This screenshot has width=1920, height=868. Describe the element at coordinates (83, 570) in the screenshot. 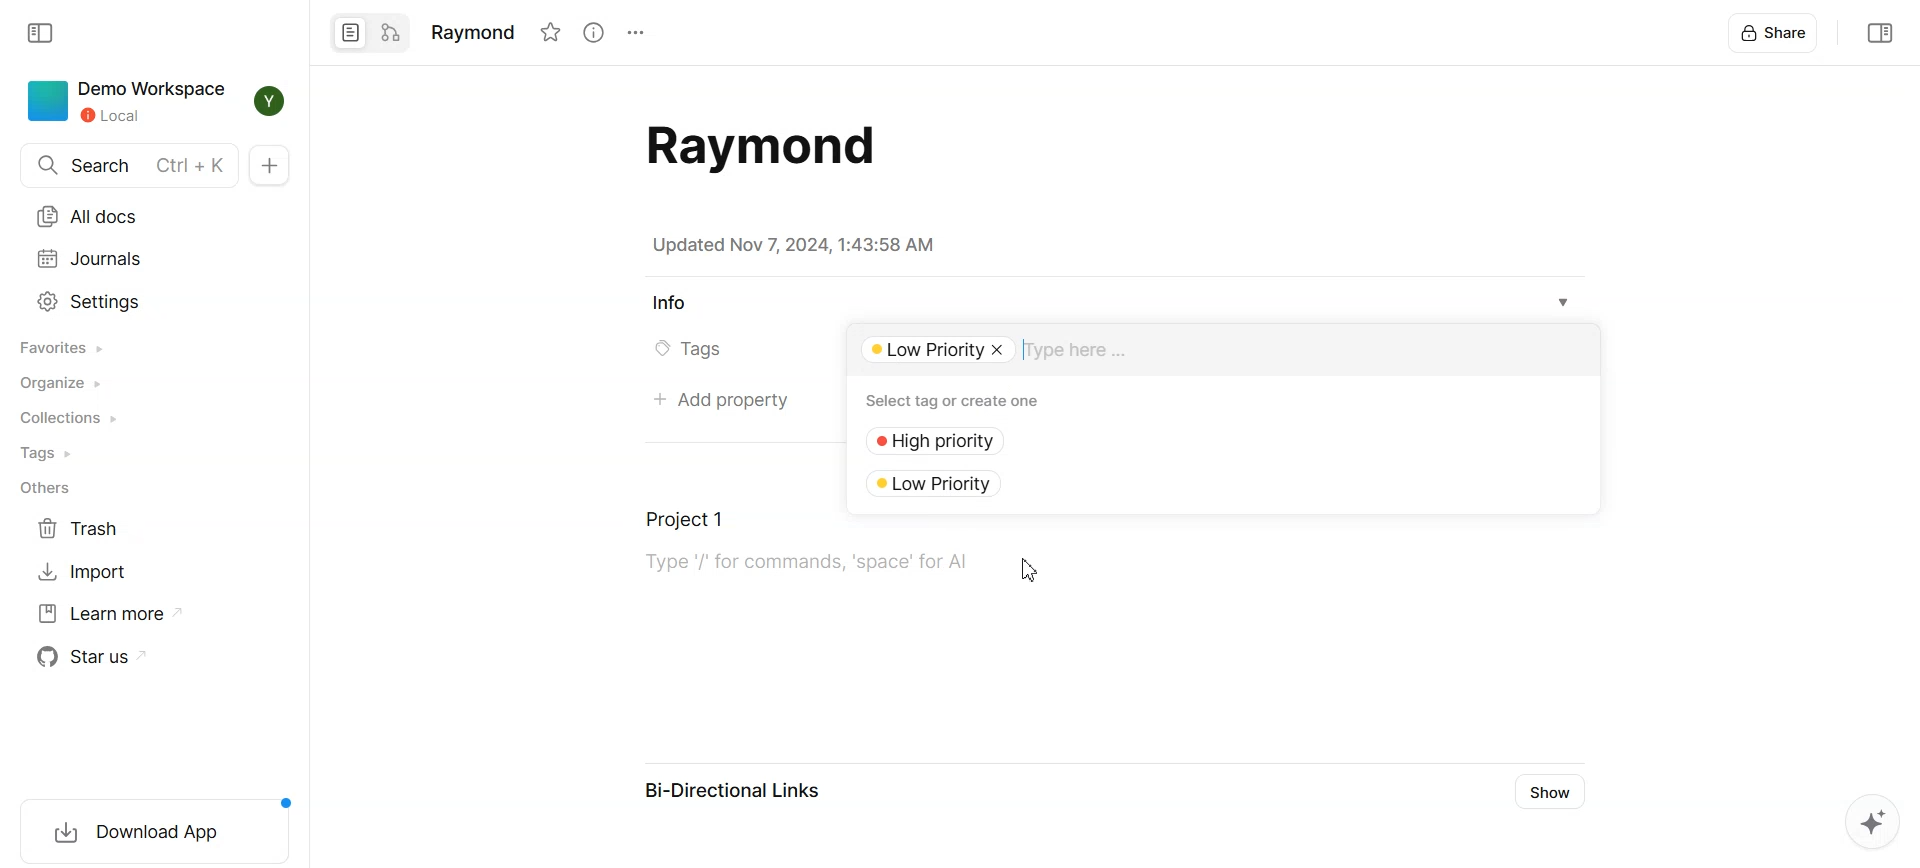

I see `Import` at that location.